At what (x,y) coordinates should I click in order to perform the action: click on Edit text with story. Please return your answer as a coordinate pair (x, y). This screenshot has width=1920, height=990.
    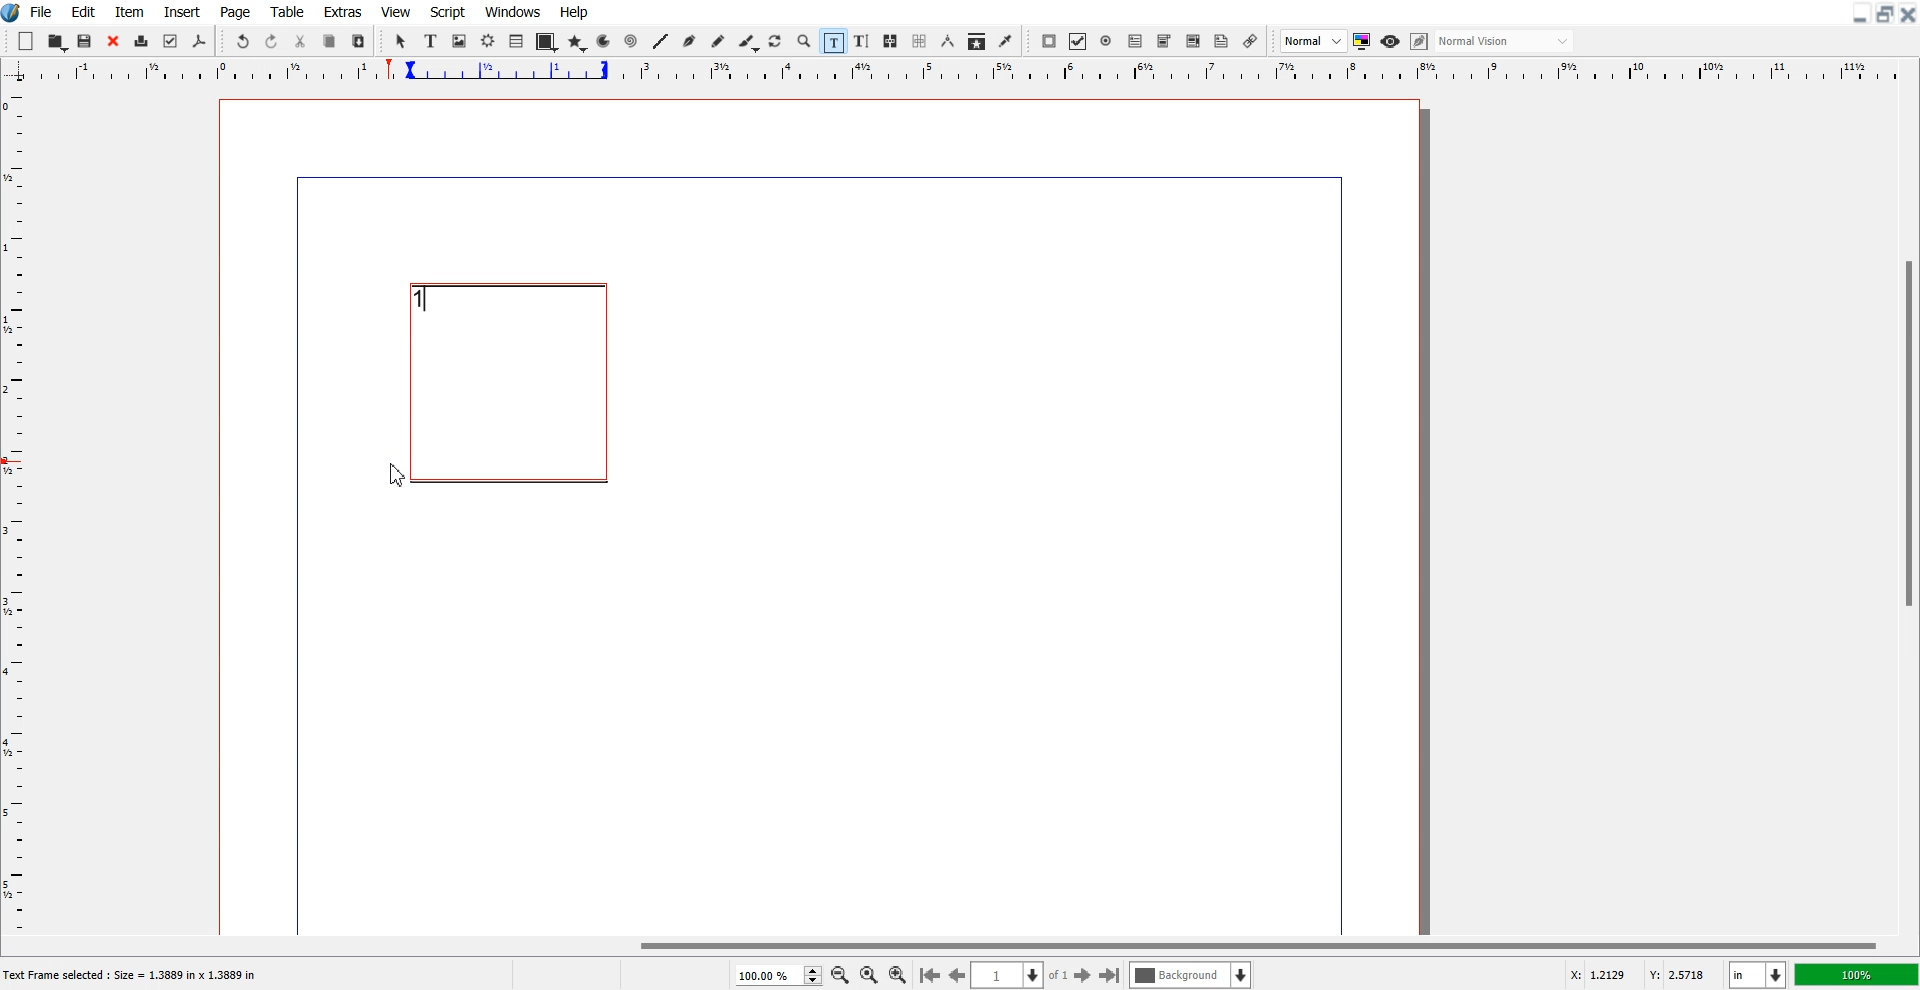
    Looking at the image, I should click on (863, 42).